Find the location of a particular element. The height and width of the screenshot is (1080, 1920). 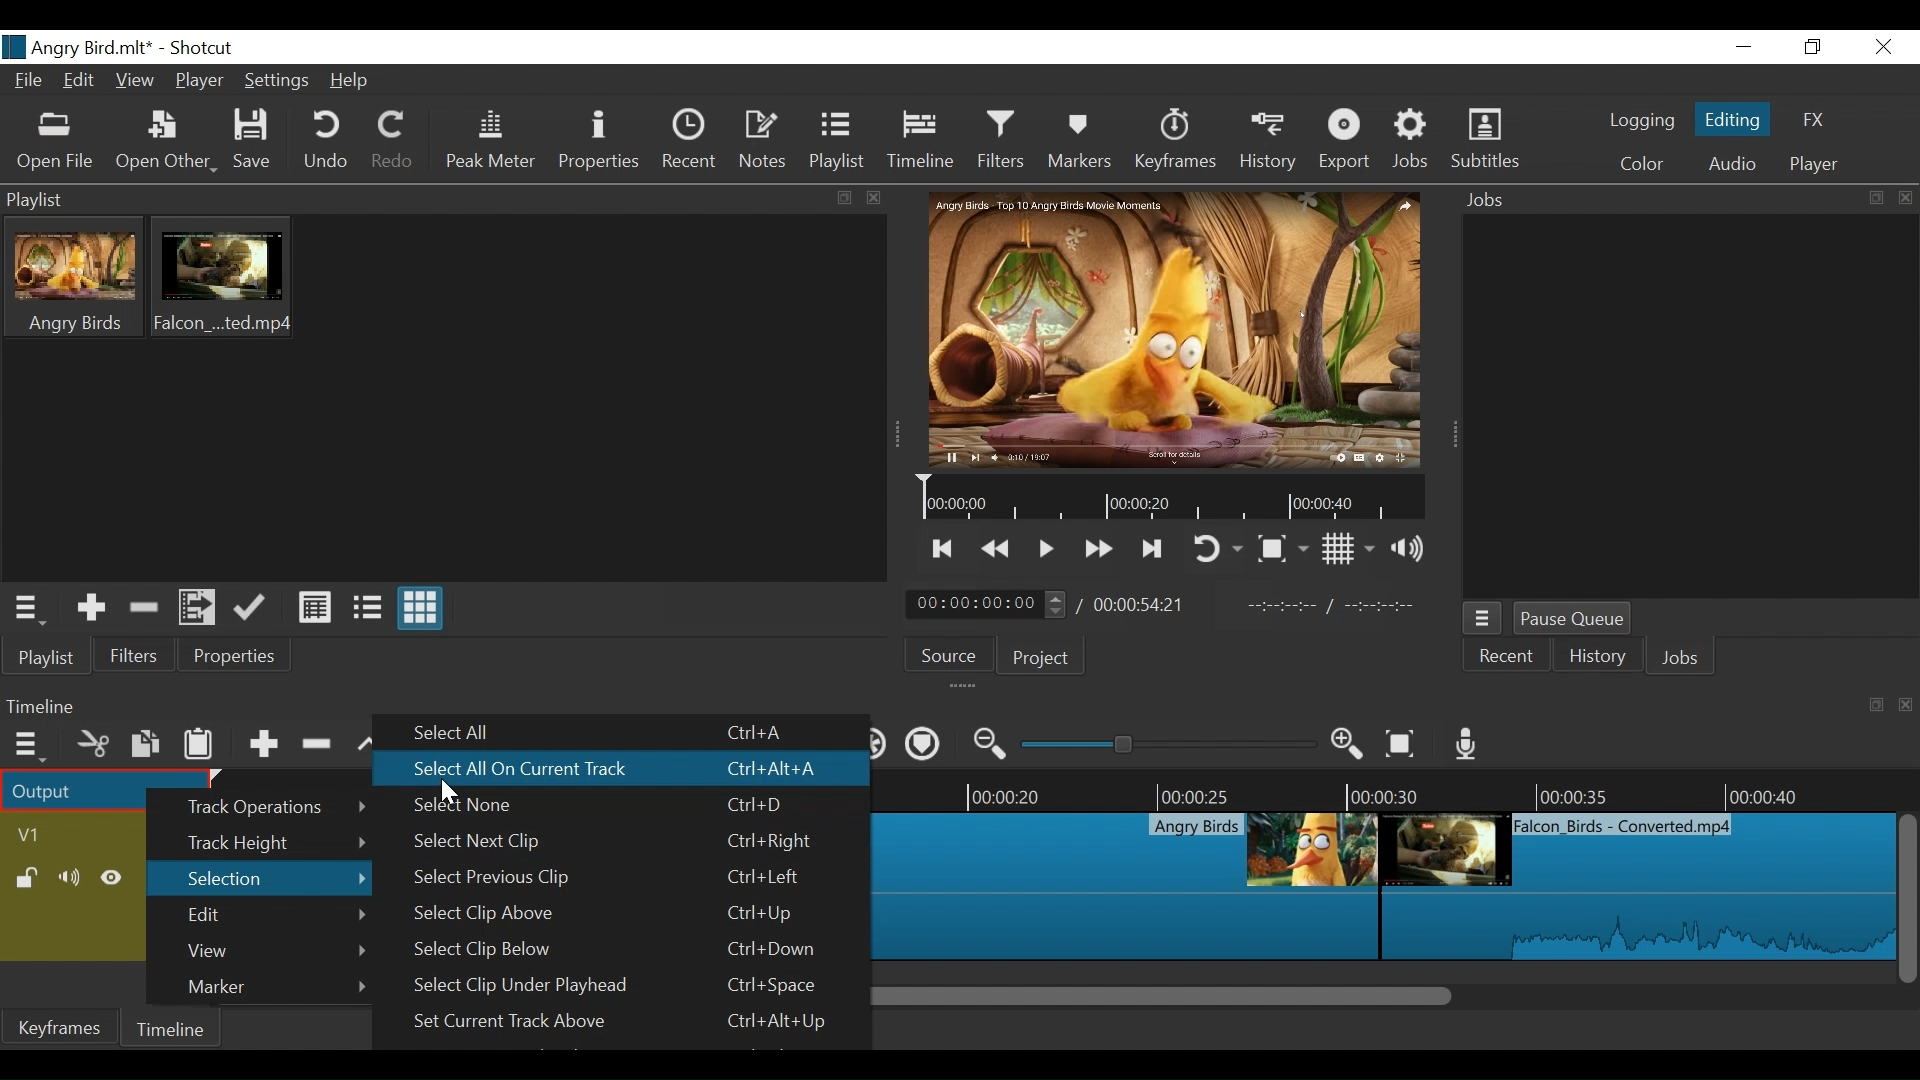

View as icon is located at coordinates (419, 609).